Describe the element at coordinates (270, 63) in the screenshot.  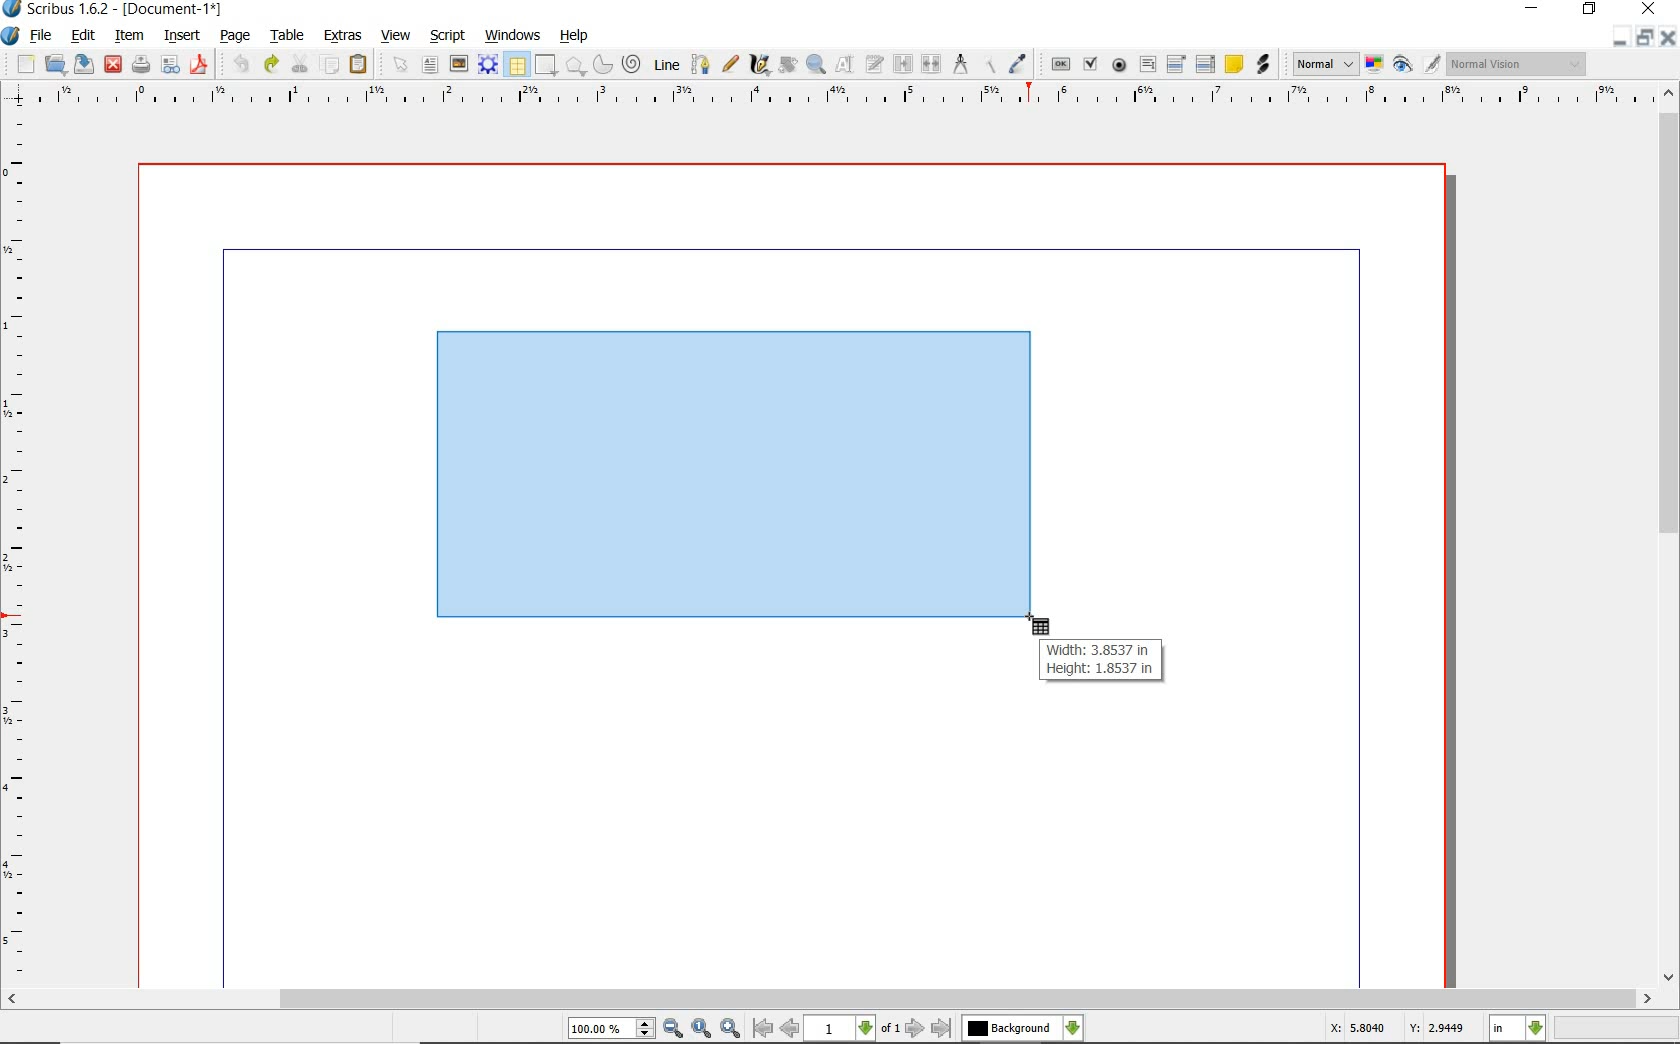
I see `redo` at that location.